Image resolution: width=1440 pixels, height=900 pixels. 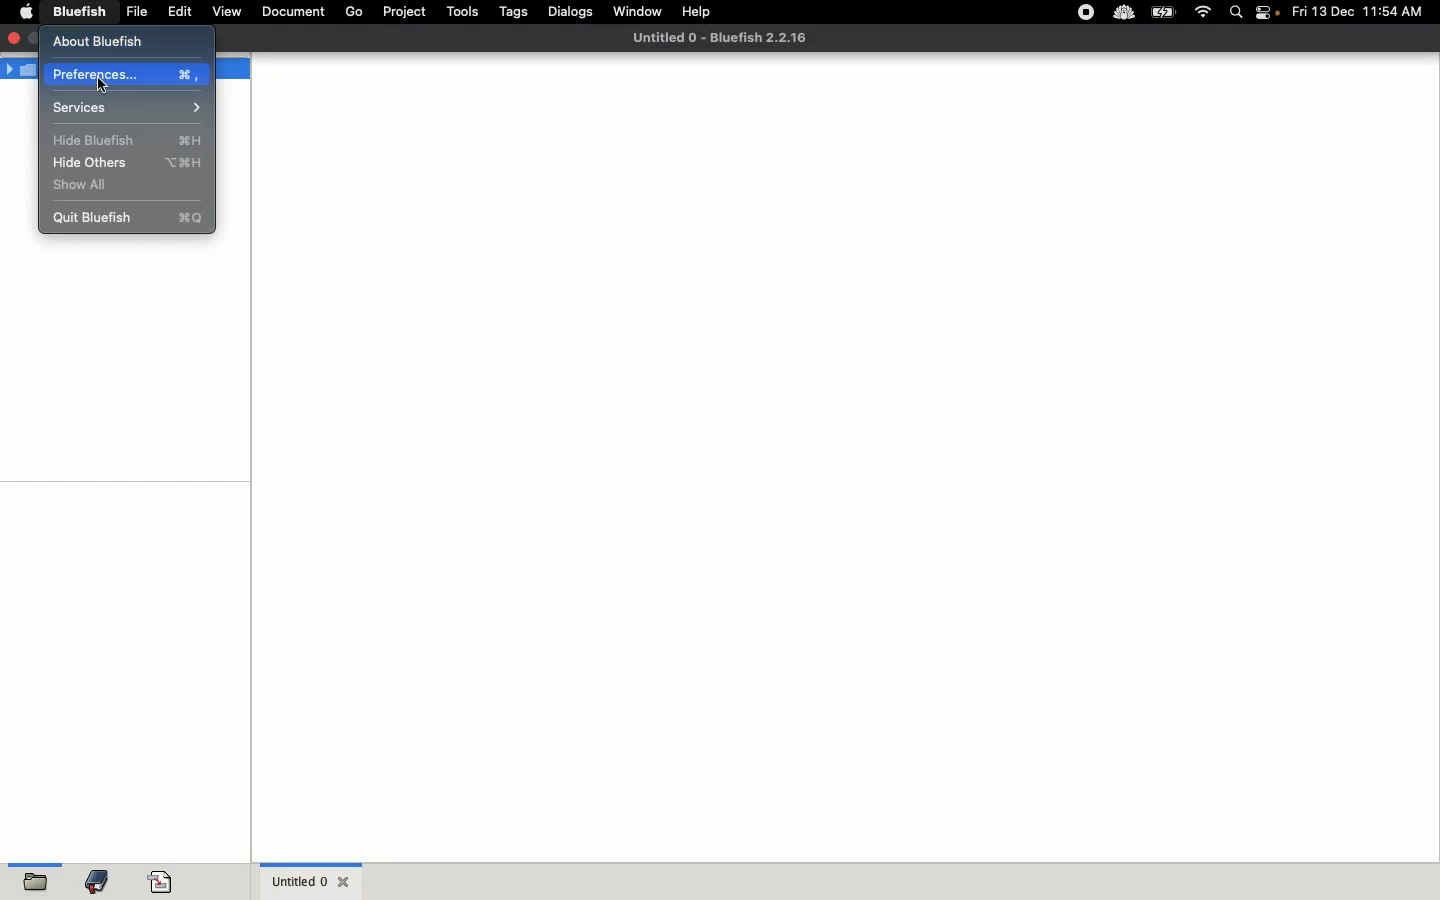 What do you see at coordinates (31, 882) in the screenshot?
I see `Save` at bounding box center [31, 882].